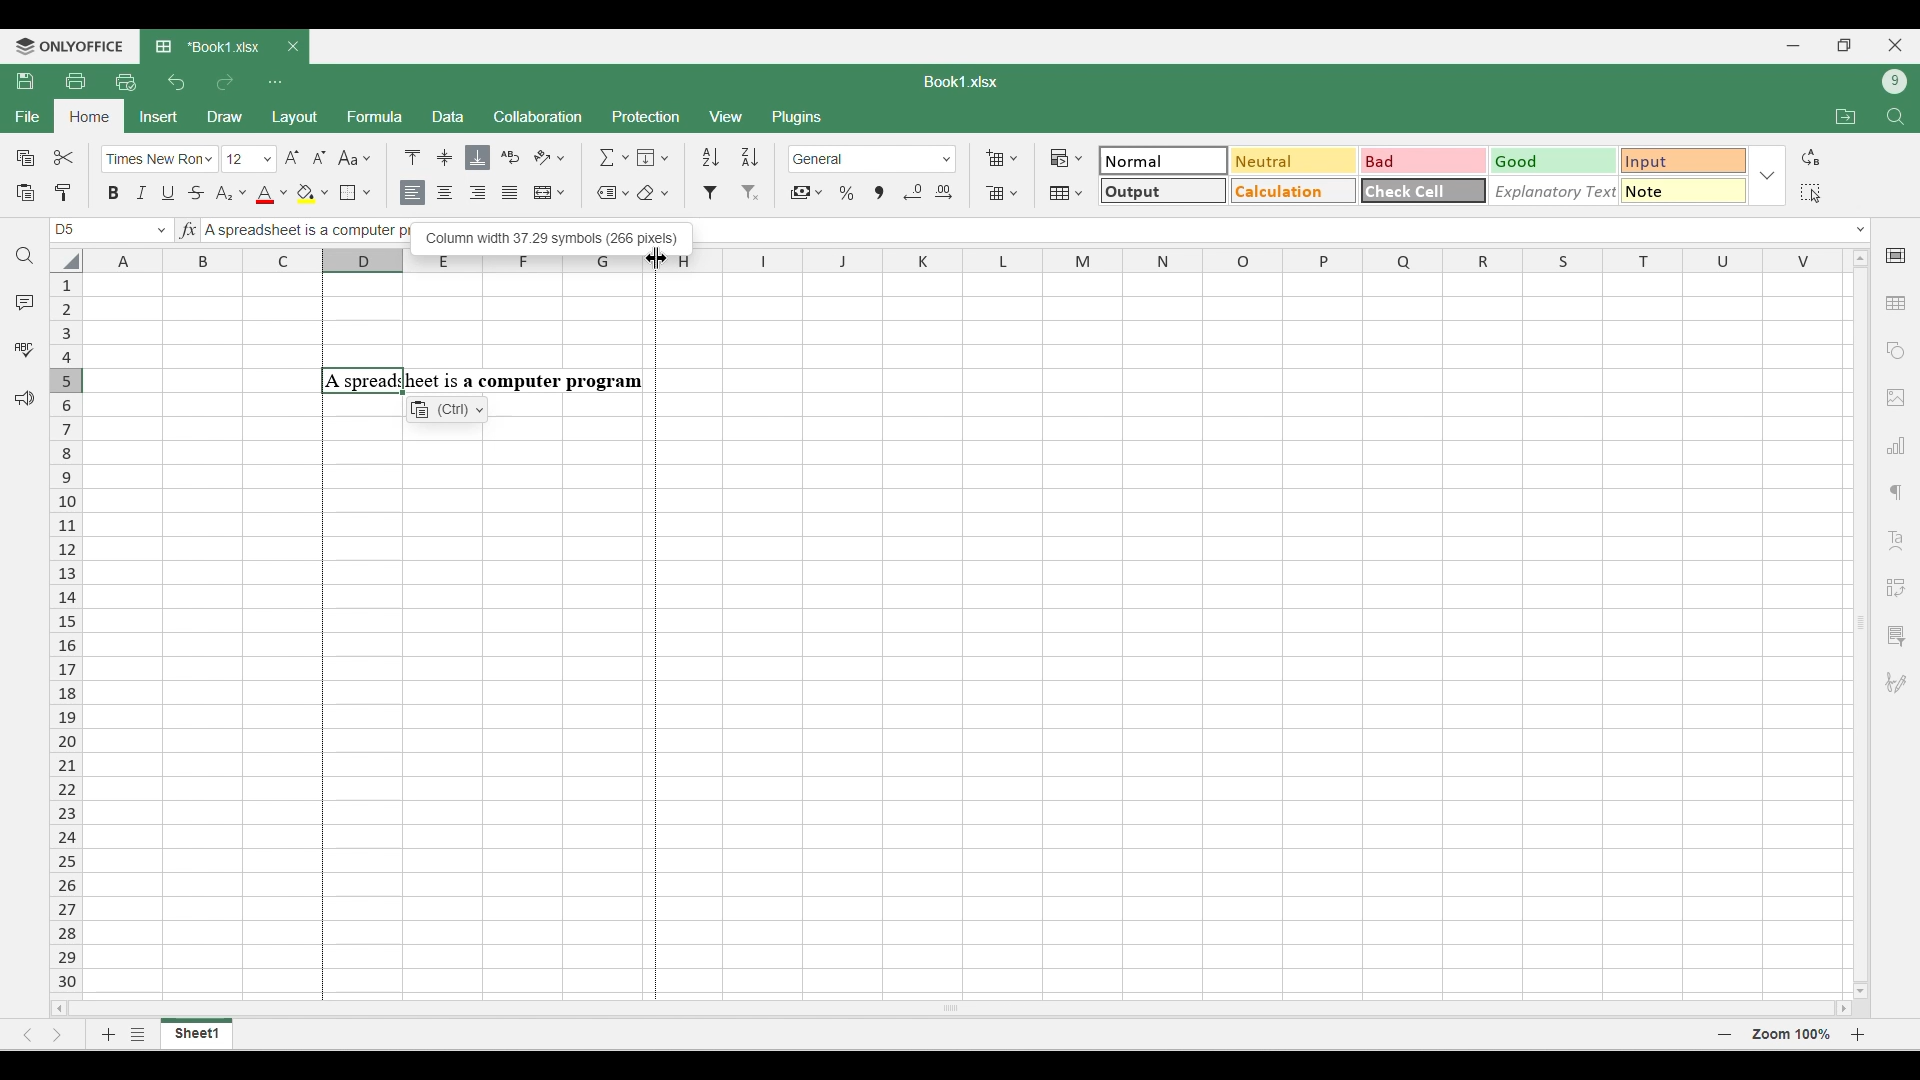 The height and width of the screenshot is (1080, 1920). What do you see at coordinates (913, 192) in the screenshot?
I see `Decrease decimal` at bounding box center [913, 192].